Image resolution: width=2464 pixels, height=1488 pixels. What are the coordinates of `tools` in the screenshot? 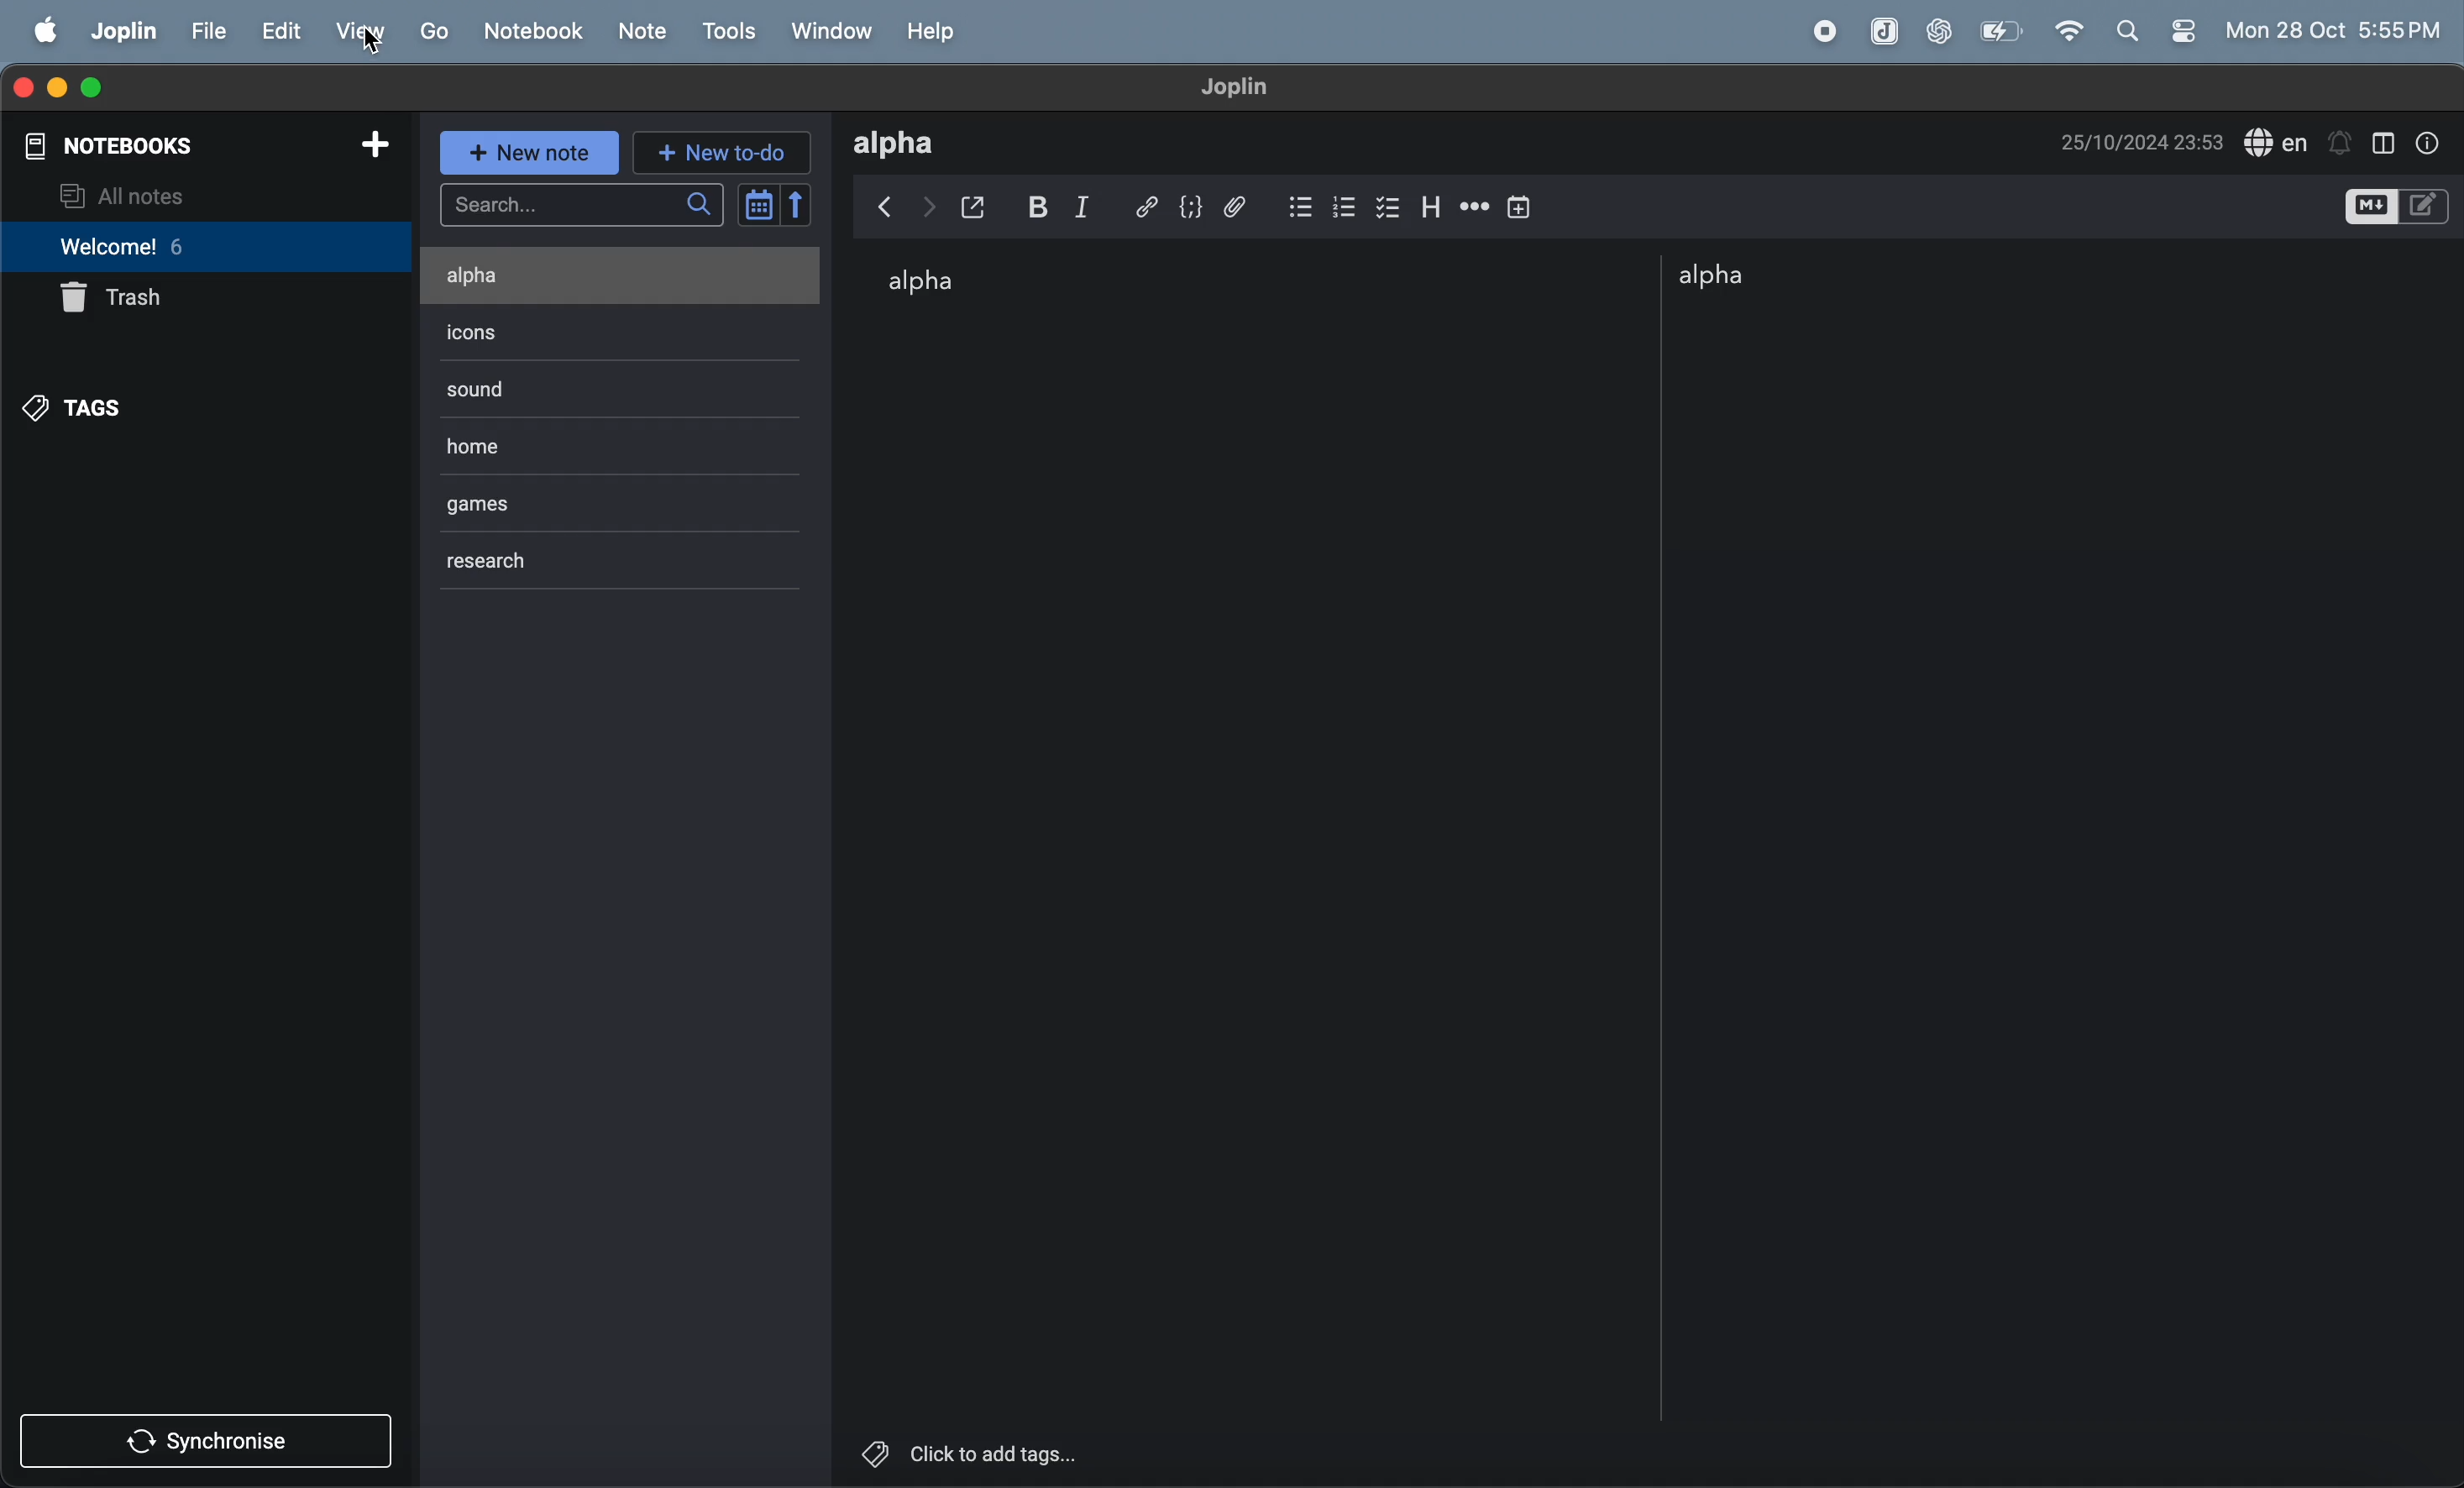 It's located at (735, 31).